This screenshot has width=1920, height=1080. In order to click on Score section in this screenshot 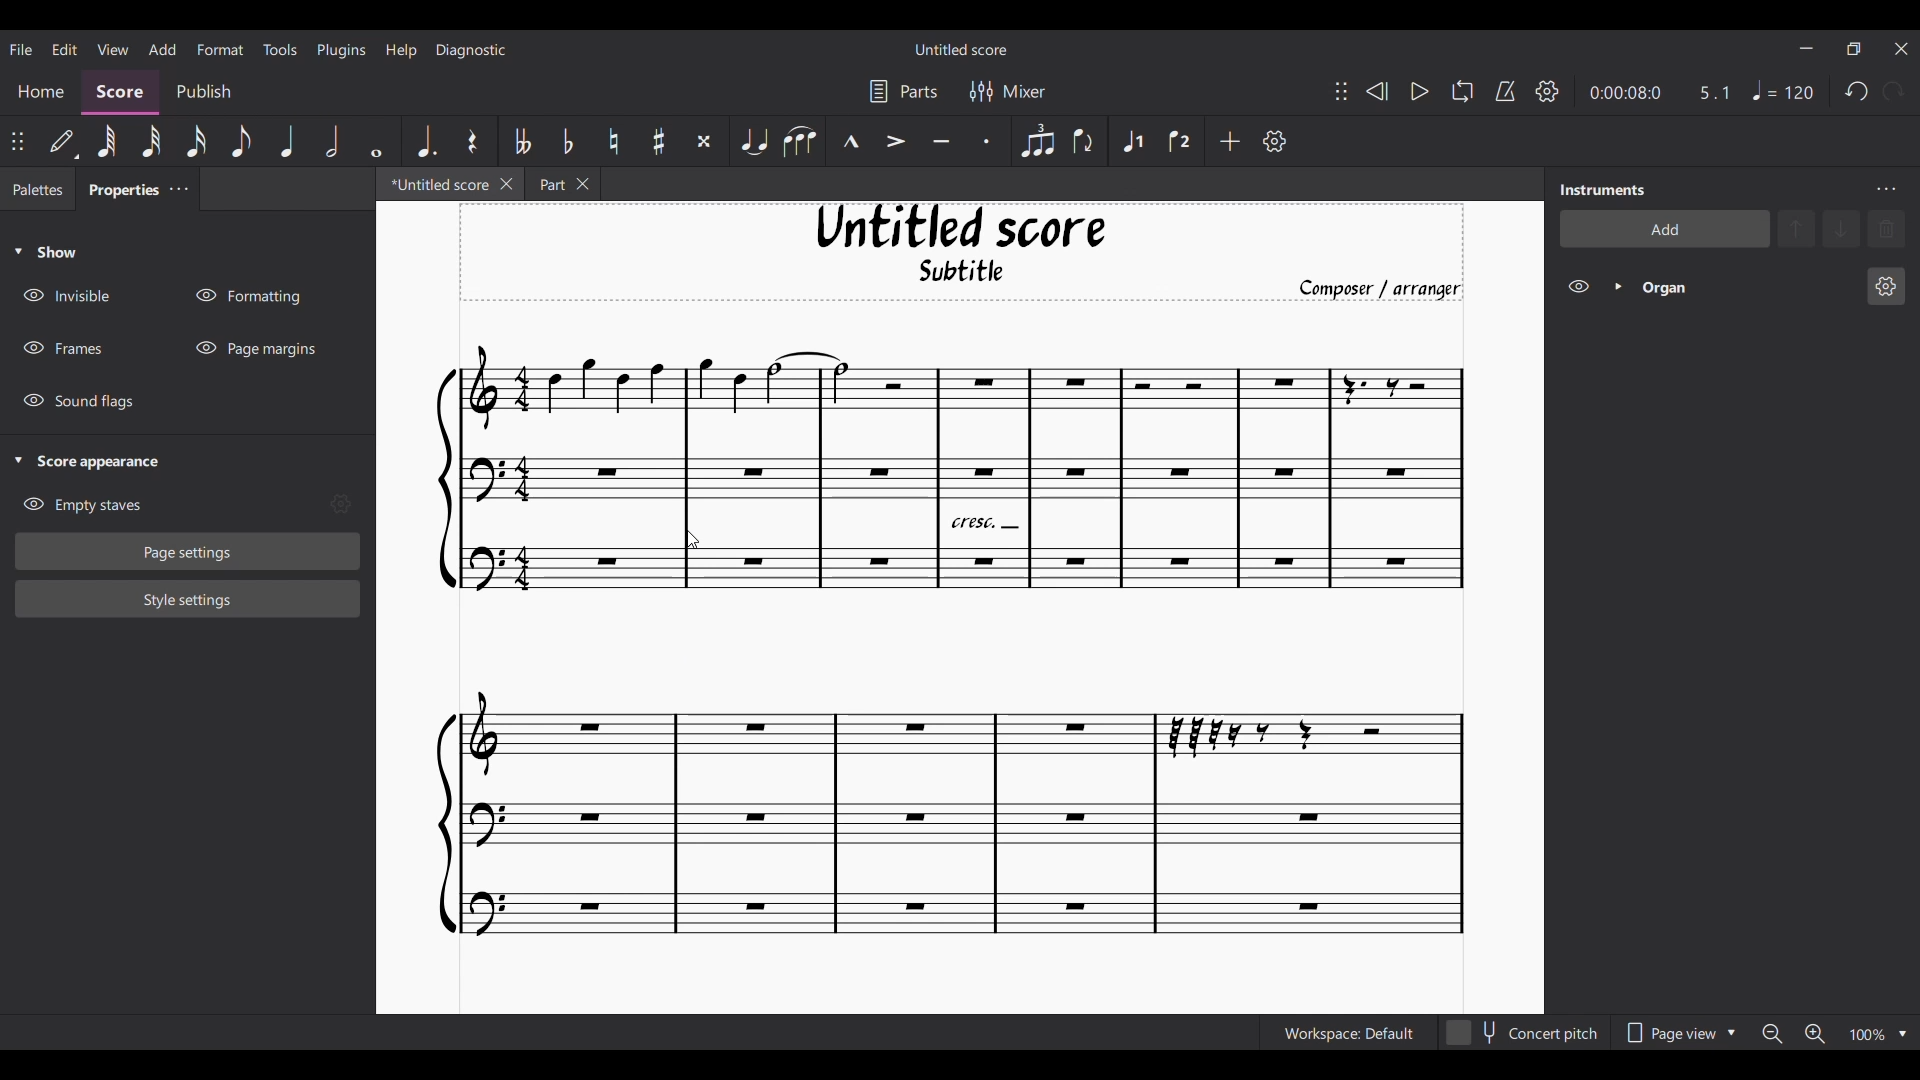, I will do `click(120, 90)`.